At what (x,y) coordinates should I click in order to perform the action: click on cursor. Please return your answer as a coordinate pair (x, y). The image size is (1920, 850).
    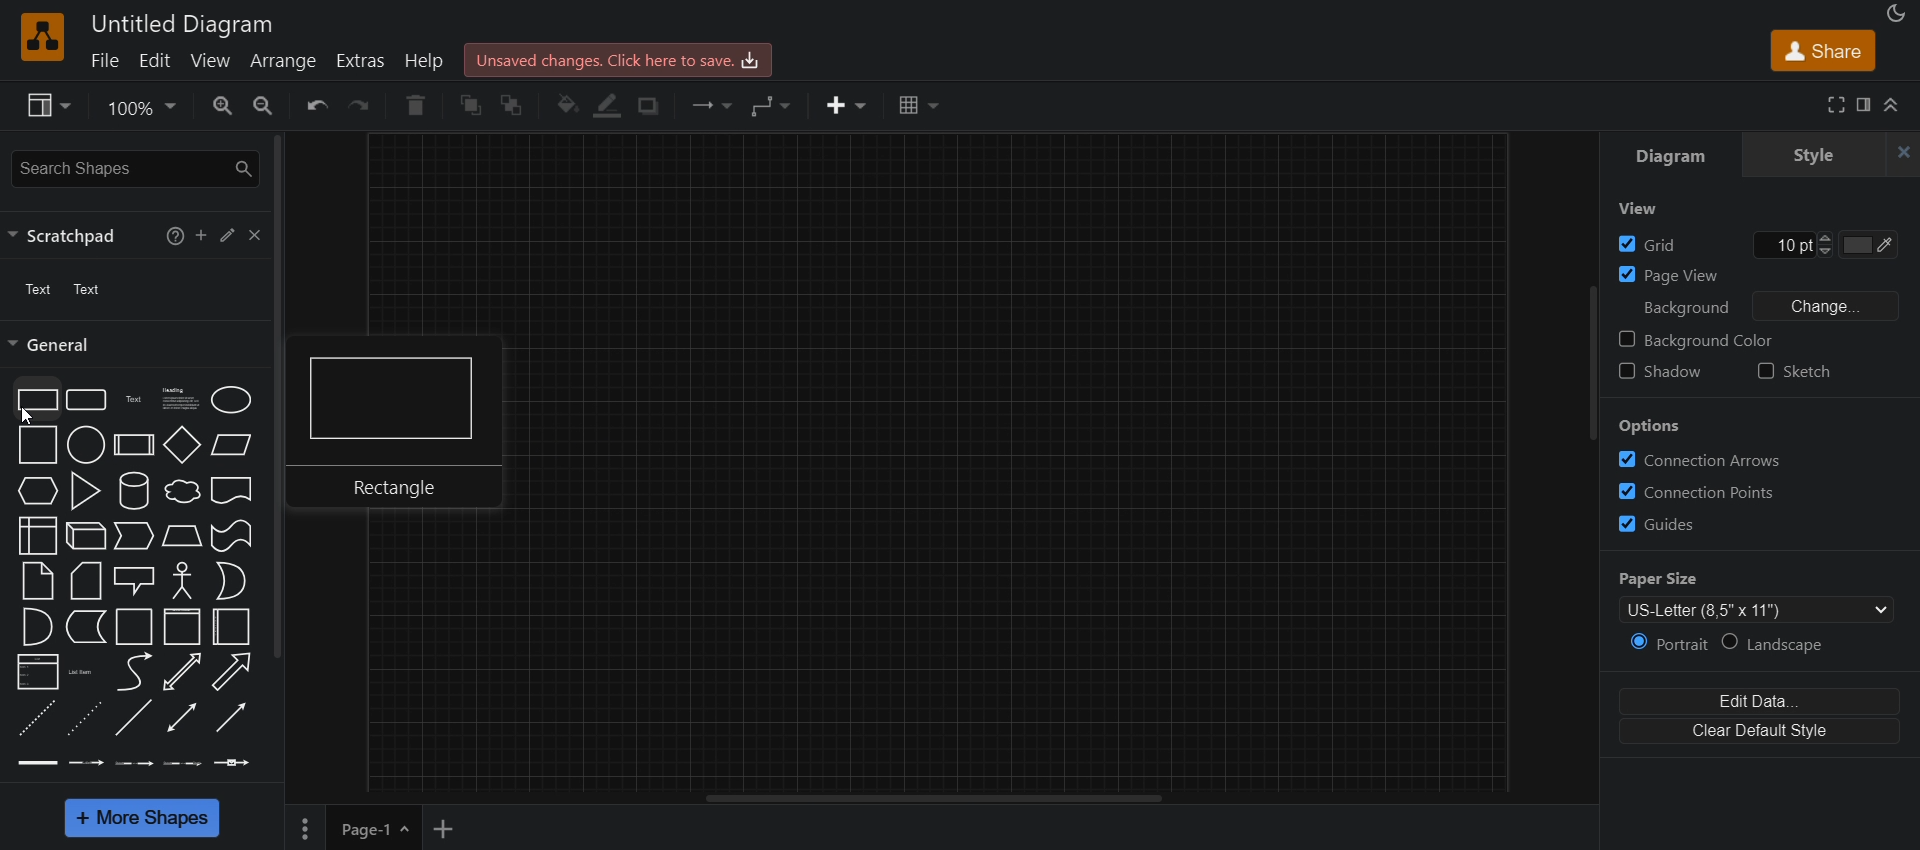
    Looking at the image, I should click on (28, 416).